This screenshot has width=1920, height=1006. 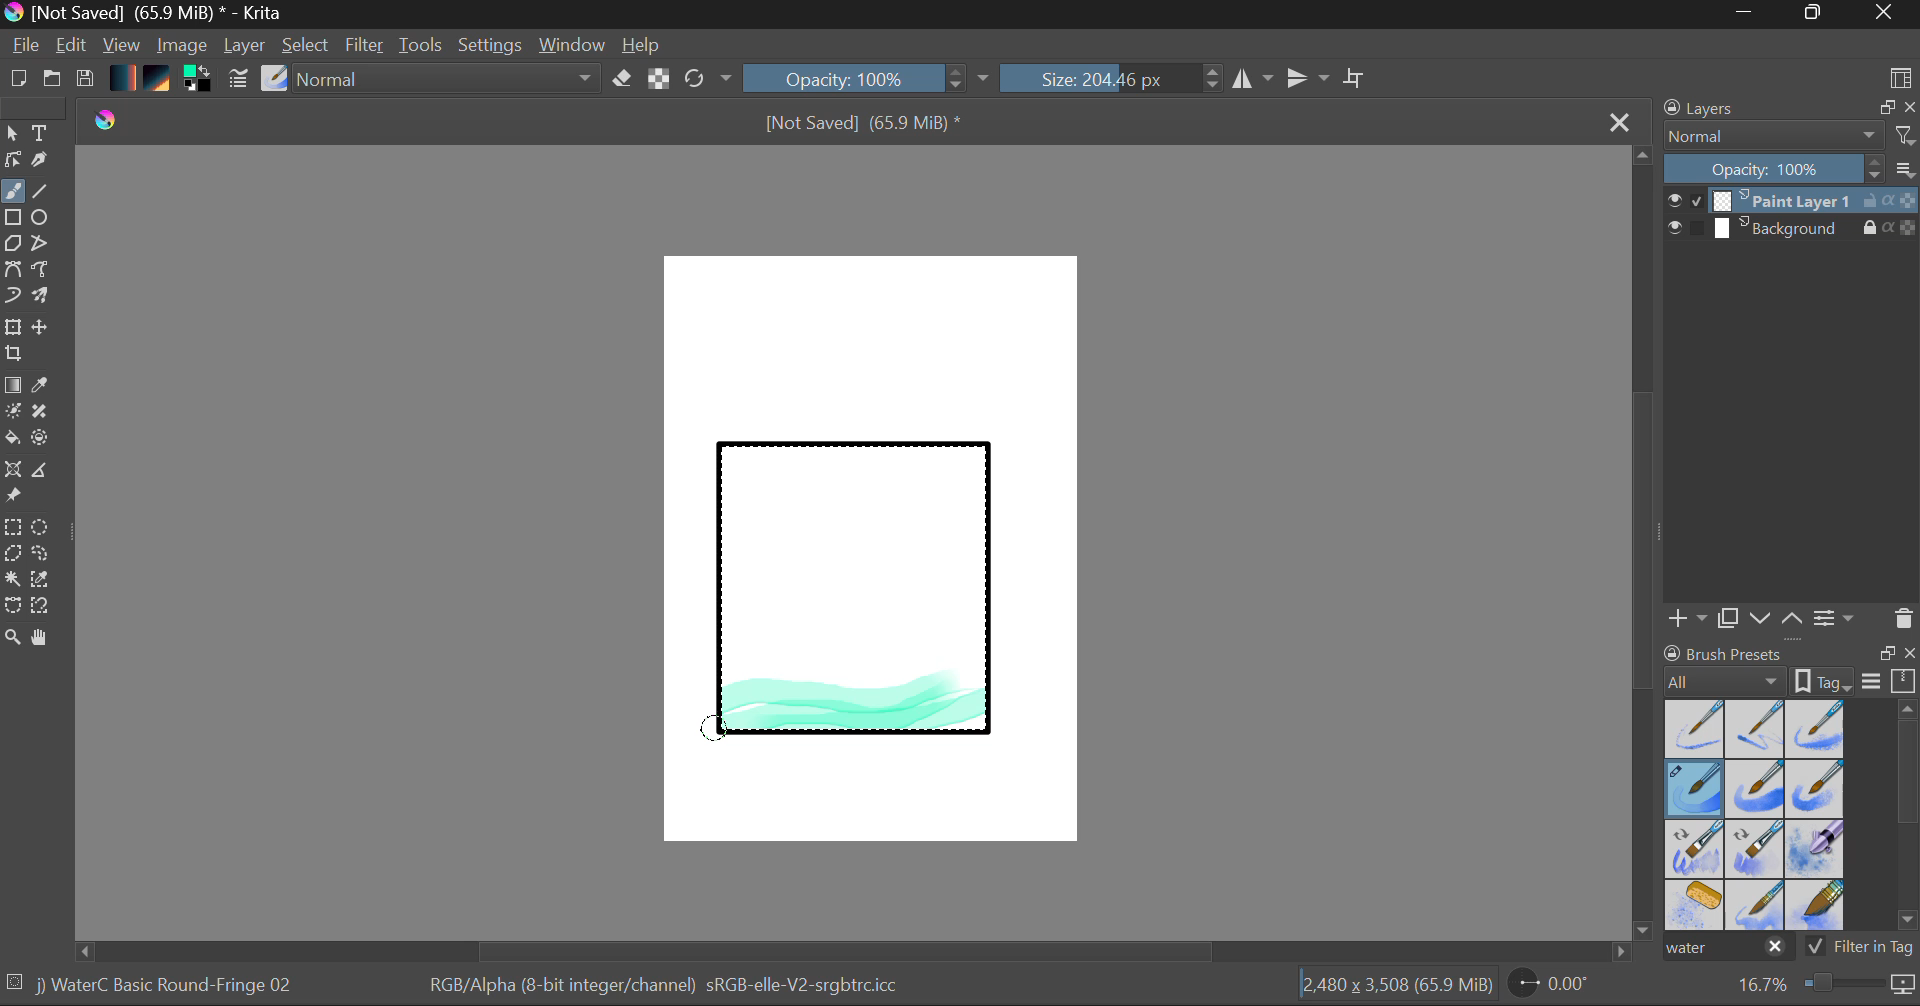 What do you see at coordinates (1696, 905) in the screenshot?
I see `Water C - Special Splats` at bounding box center [1696, 905].